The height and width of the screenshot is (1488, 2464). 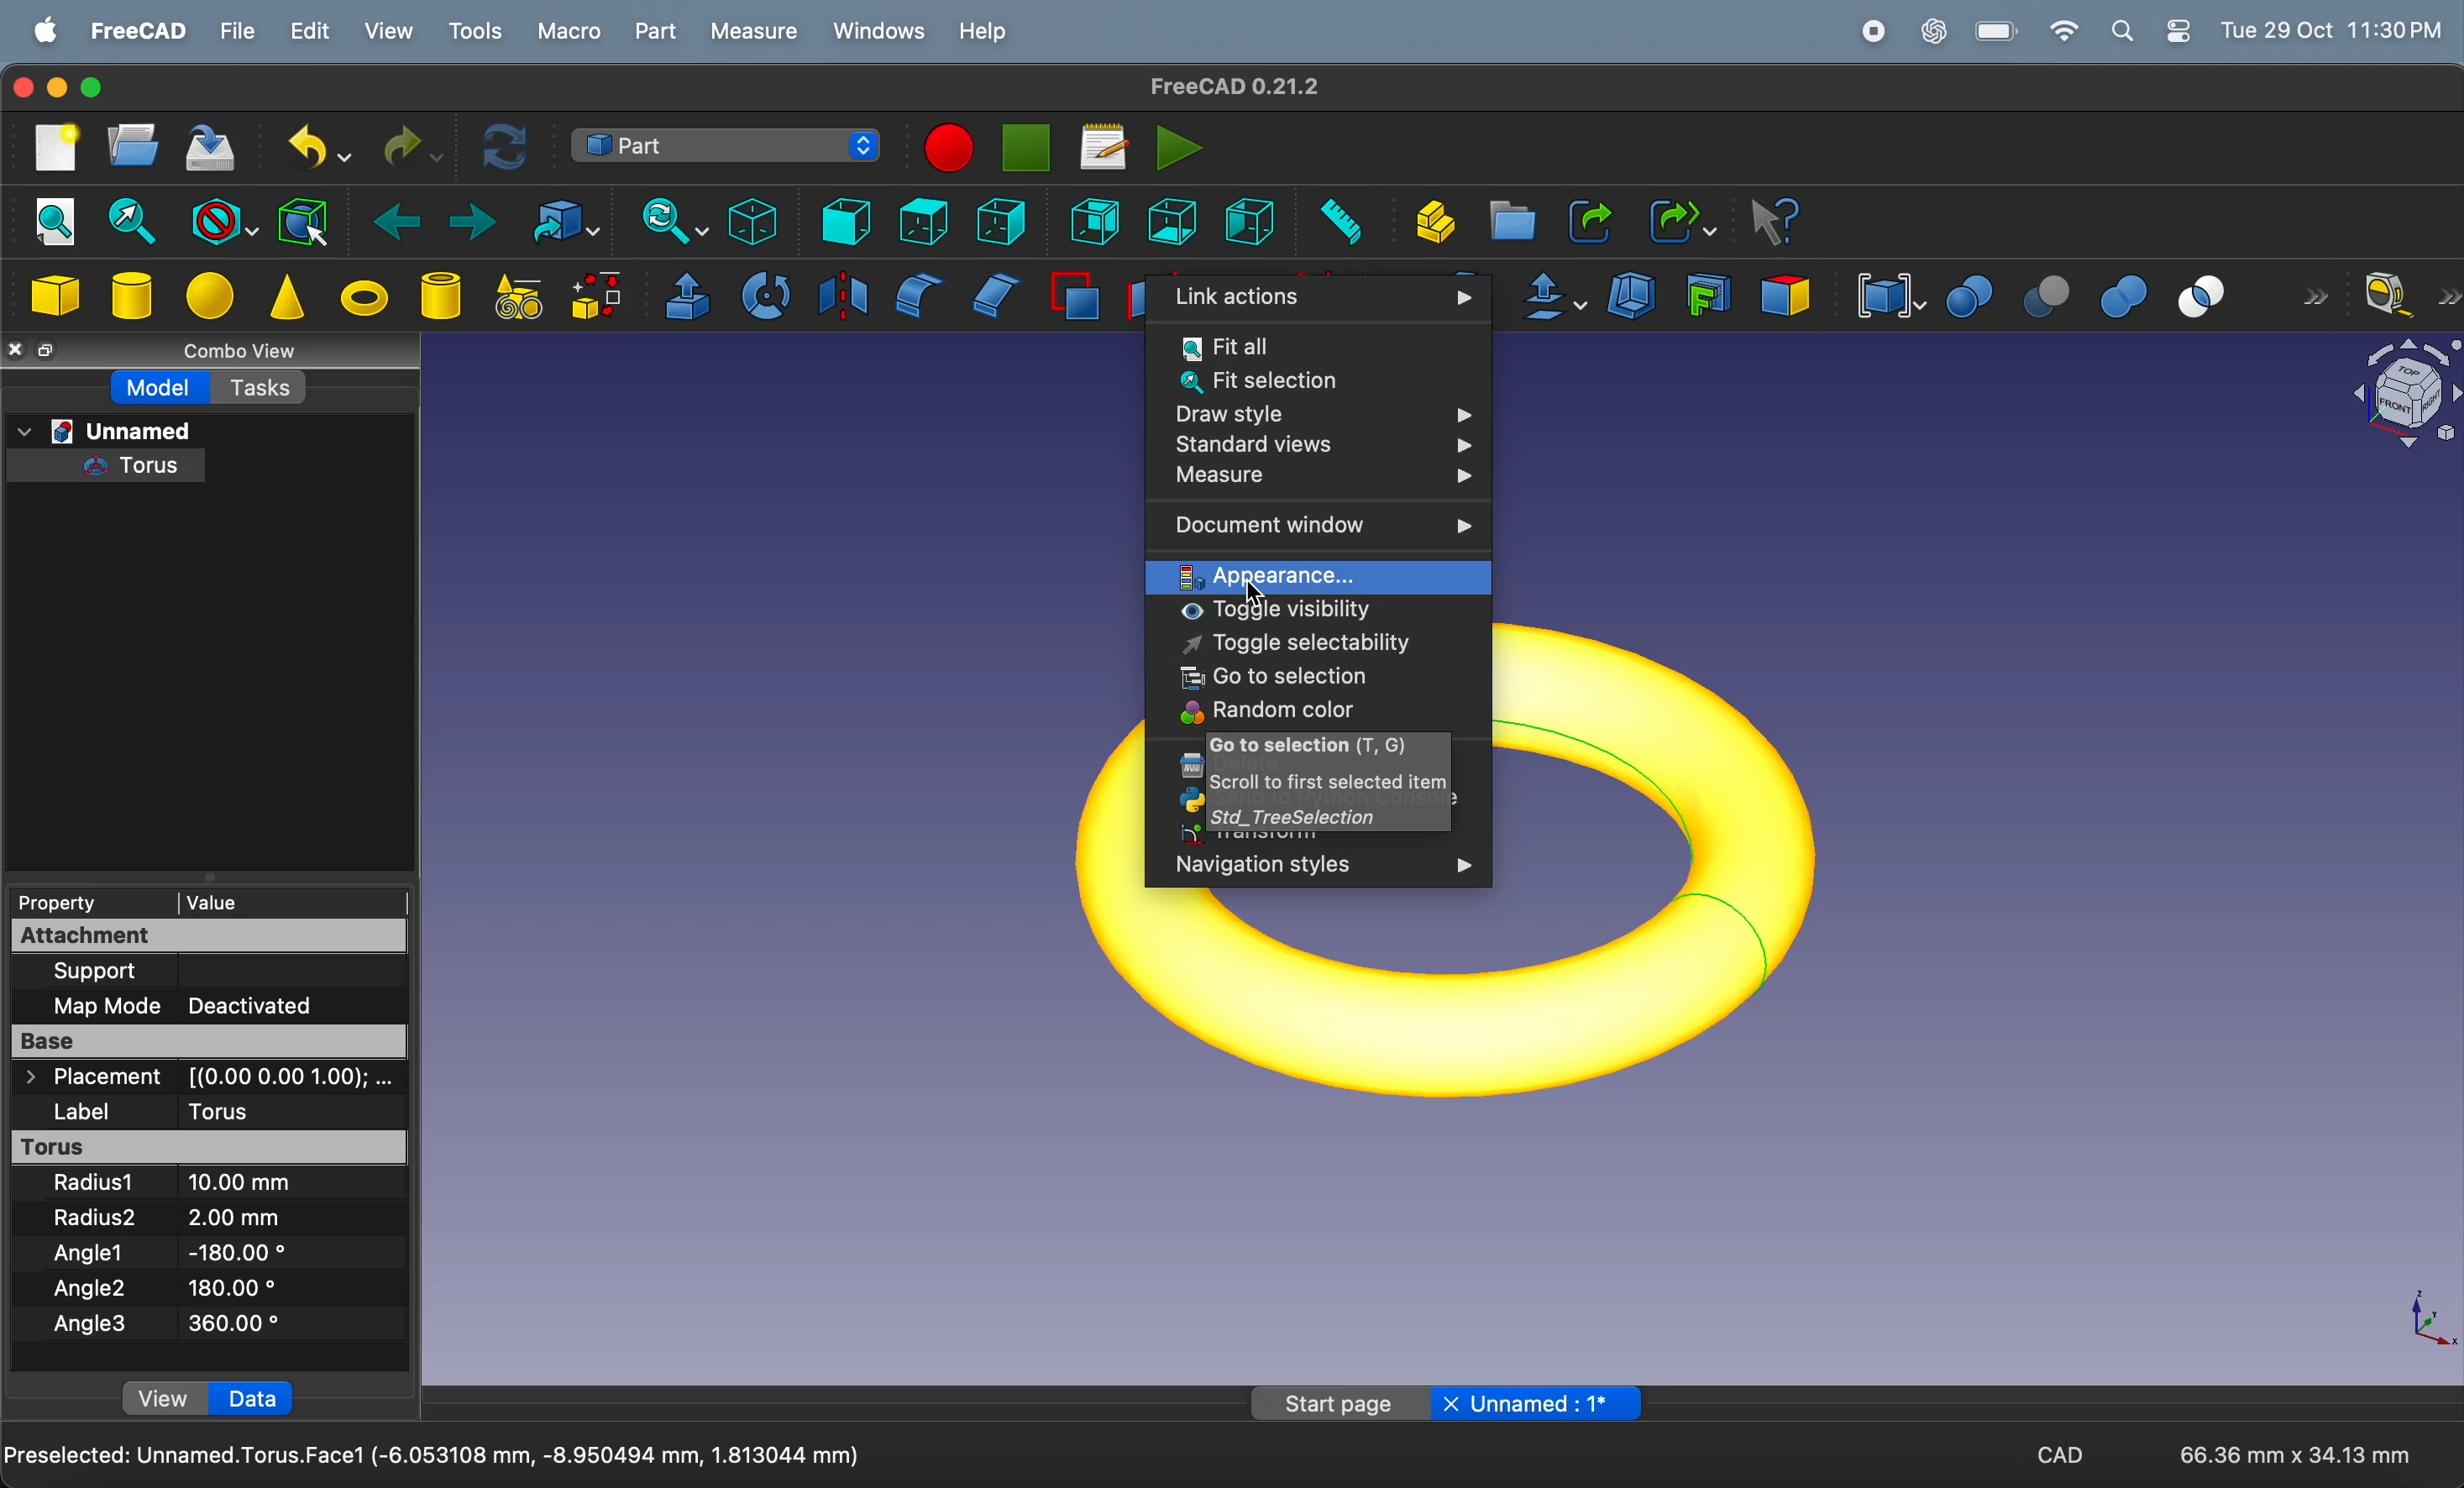 What do you see at coordinates (1171, 222) in the screenshot?
I see `bottom view` at bounding box center [1171, 222].